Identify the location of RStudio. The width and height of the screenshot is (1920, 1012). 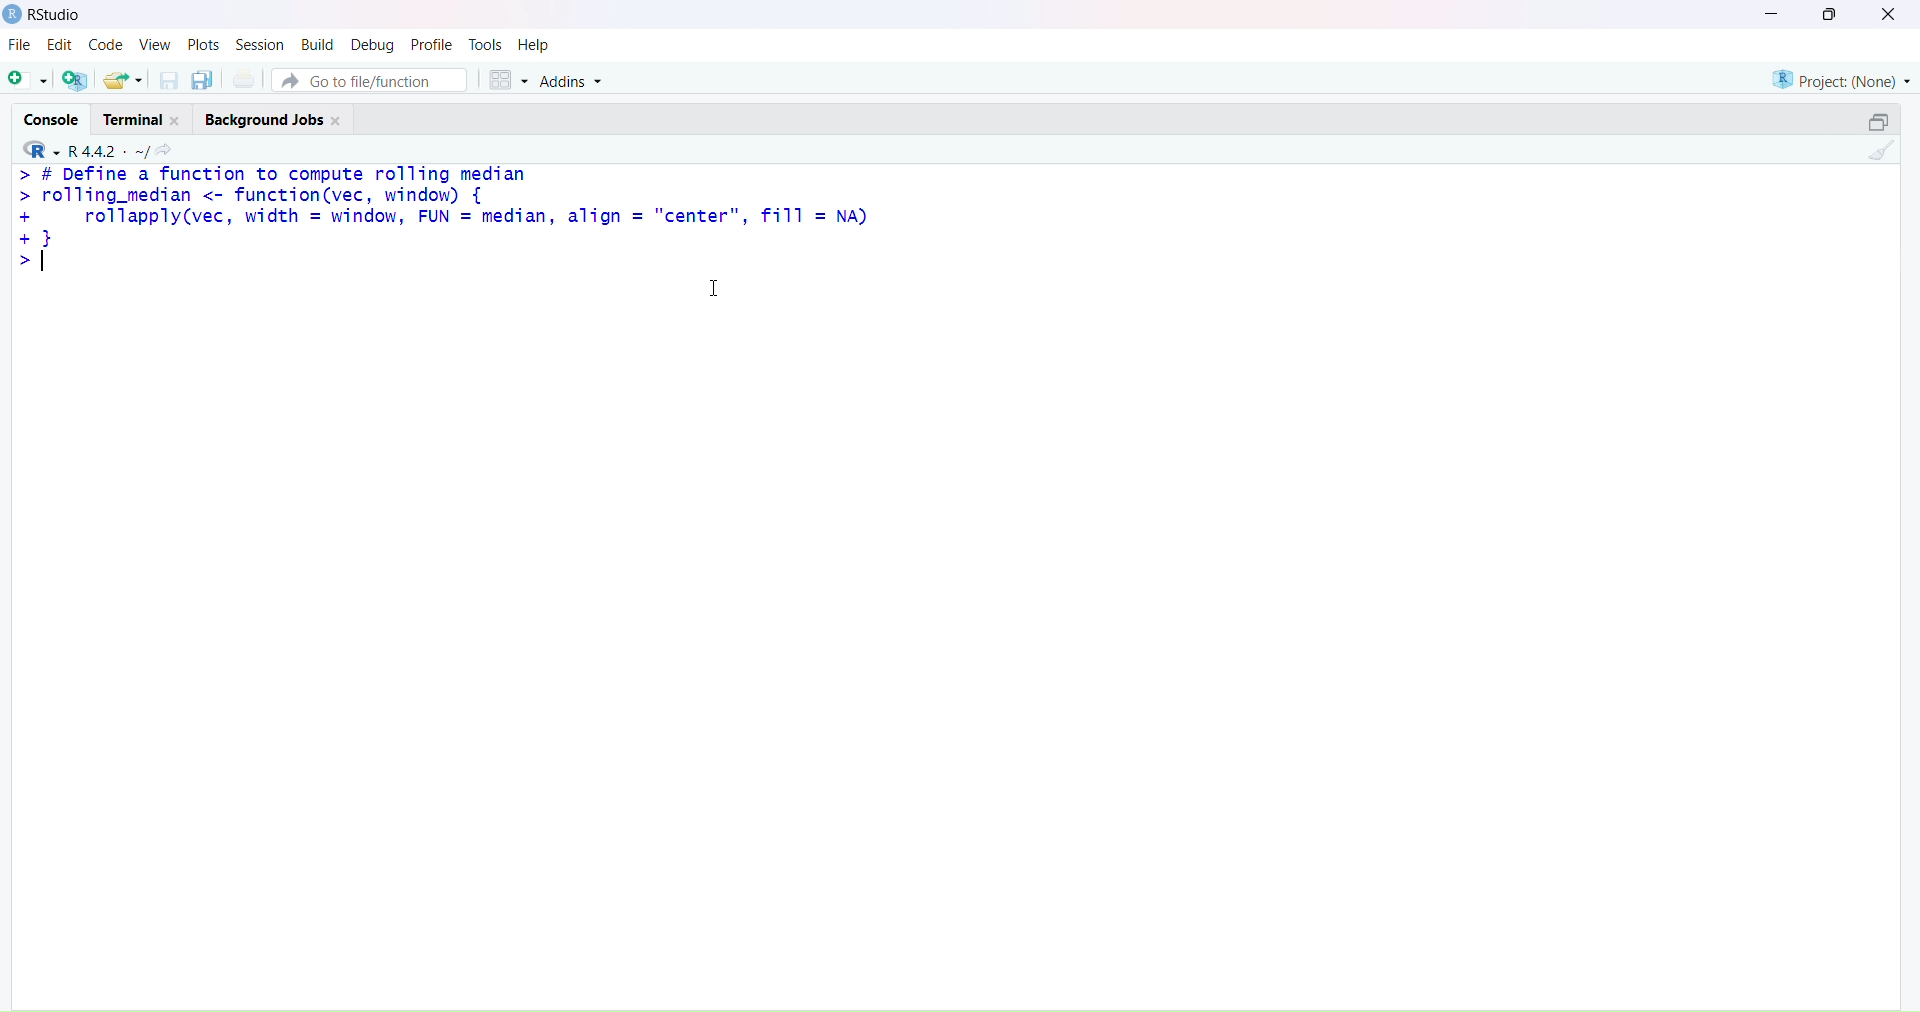
(58, 15).